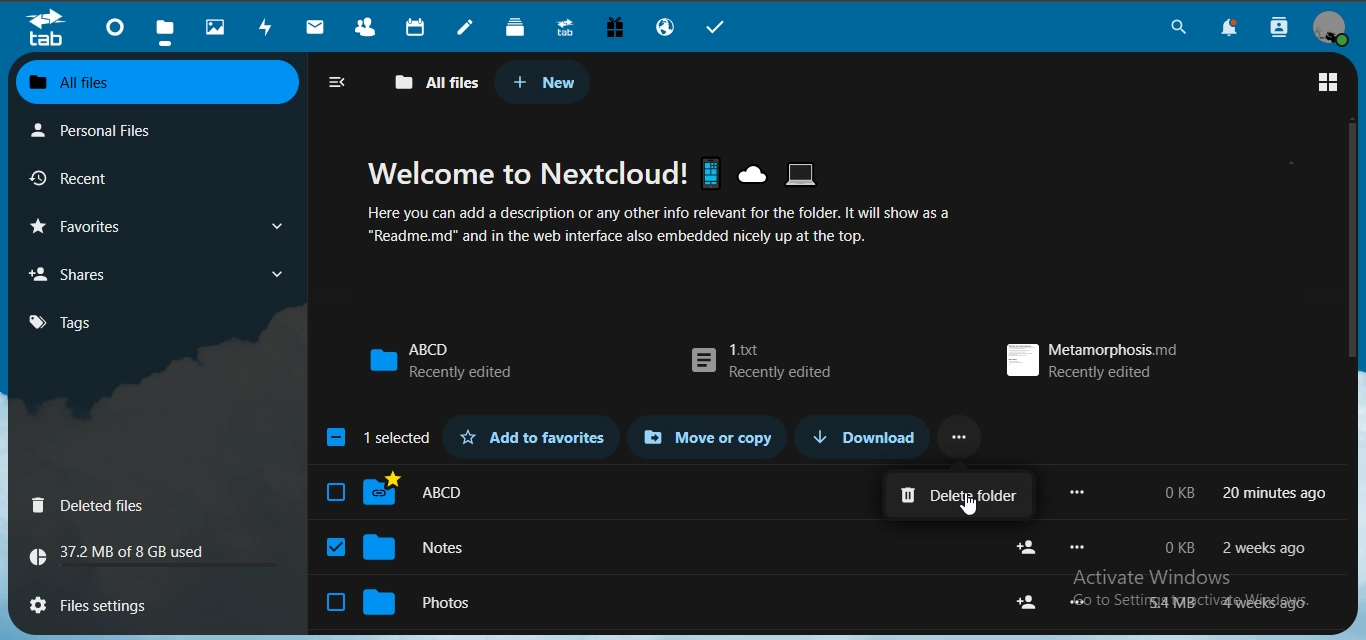  Describe the element at coordinates (1075, 491) in the screenshot. I see `more options` at that location.